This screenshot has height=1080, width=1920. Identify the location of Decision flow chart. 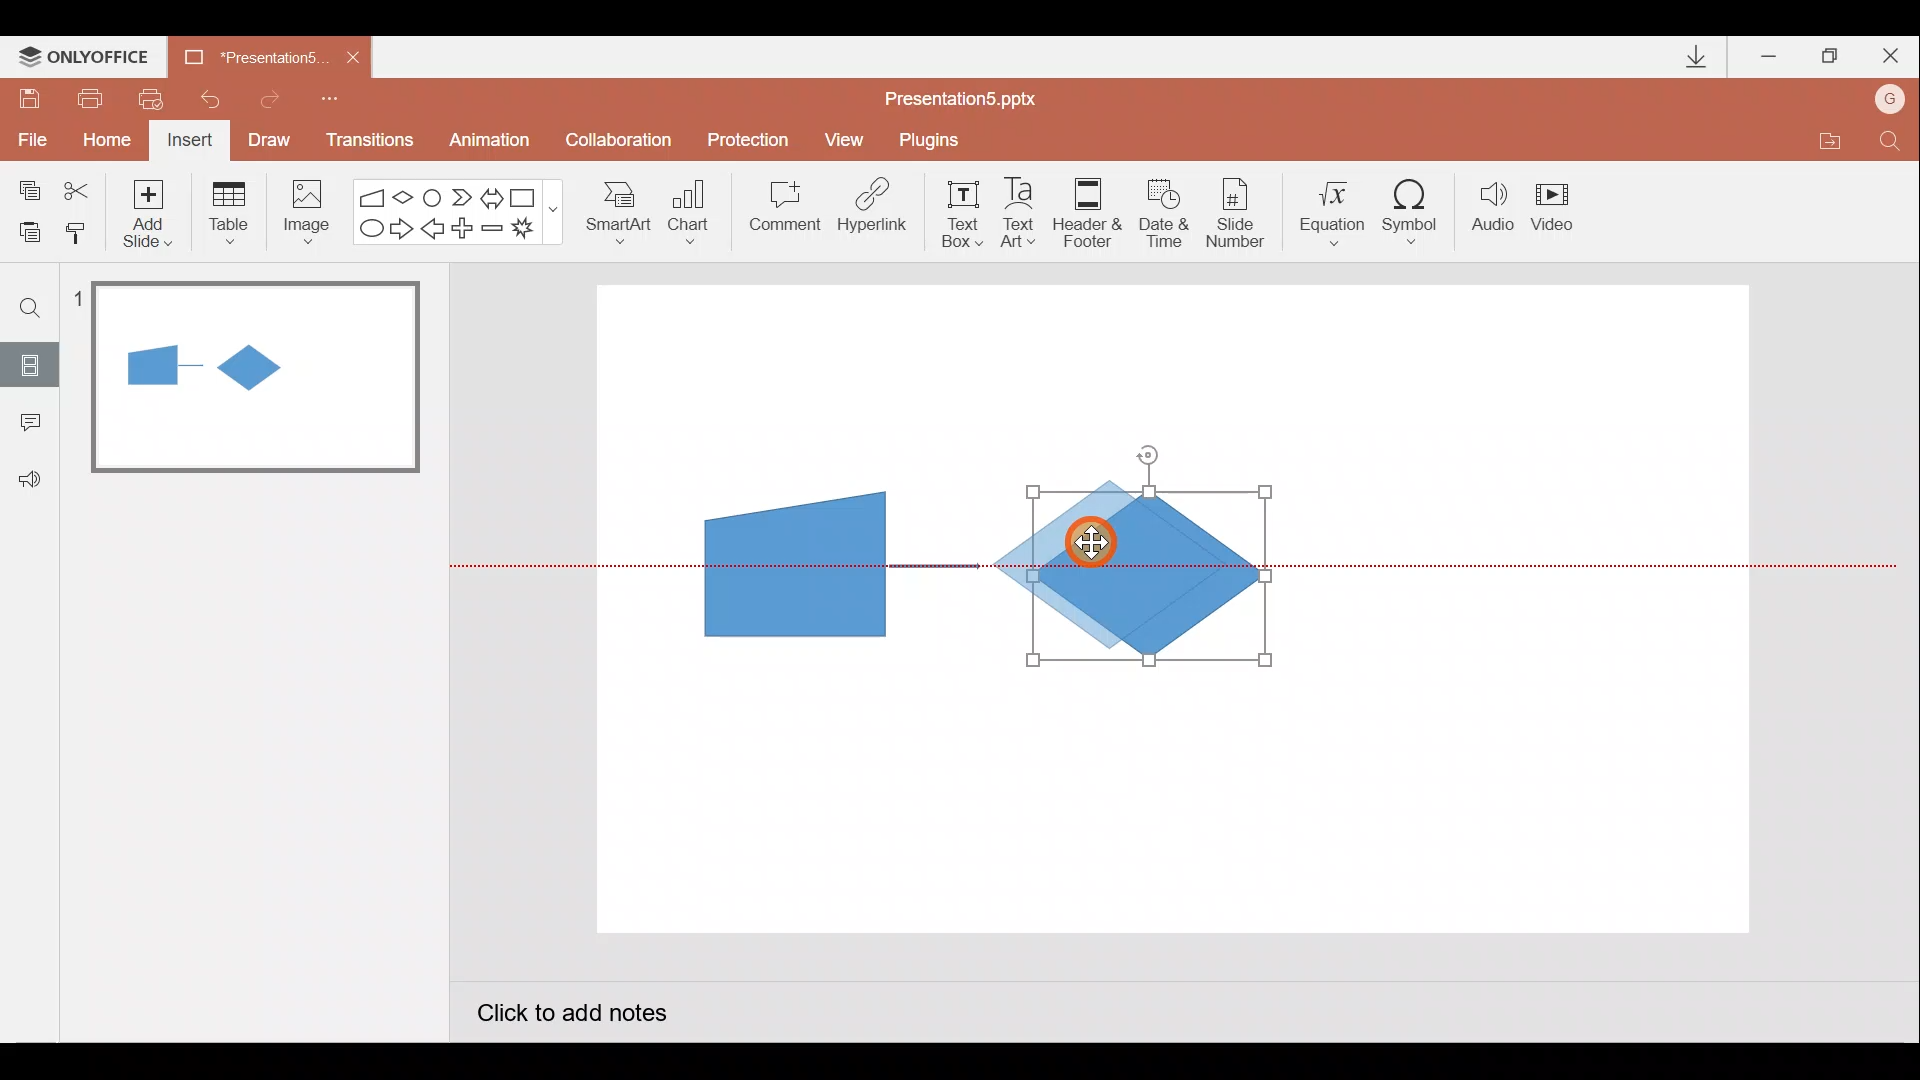
(1147, 579).